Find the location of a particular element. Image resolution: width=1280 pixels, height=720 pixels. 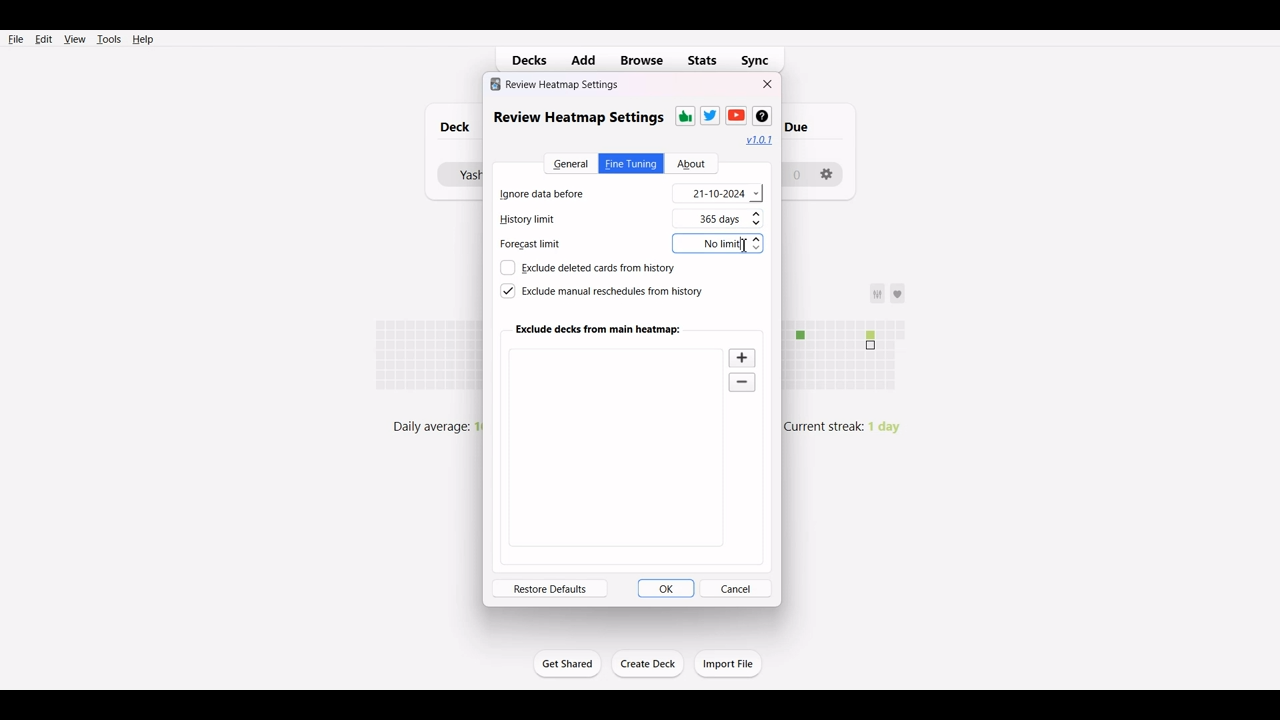

Cancel is located at coordinates (736, 588).